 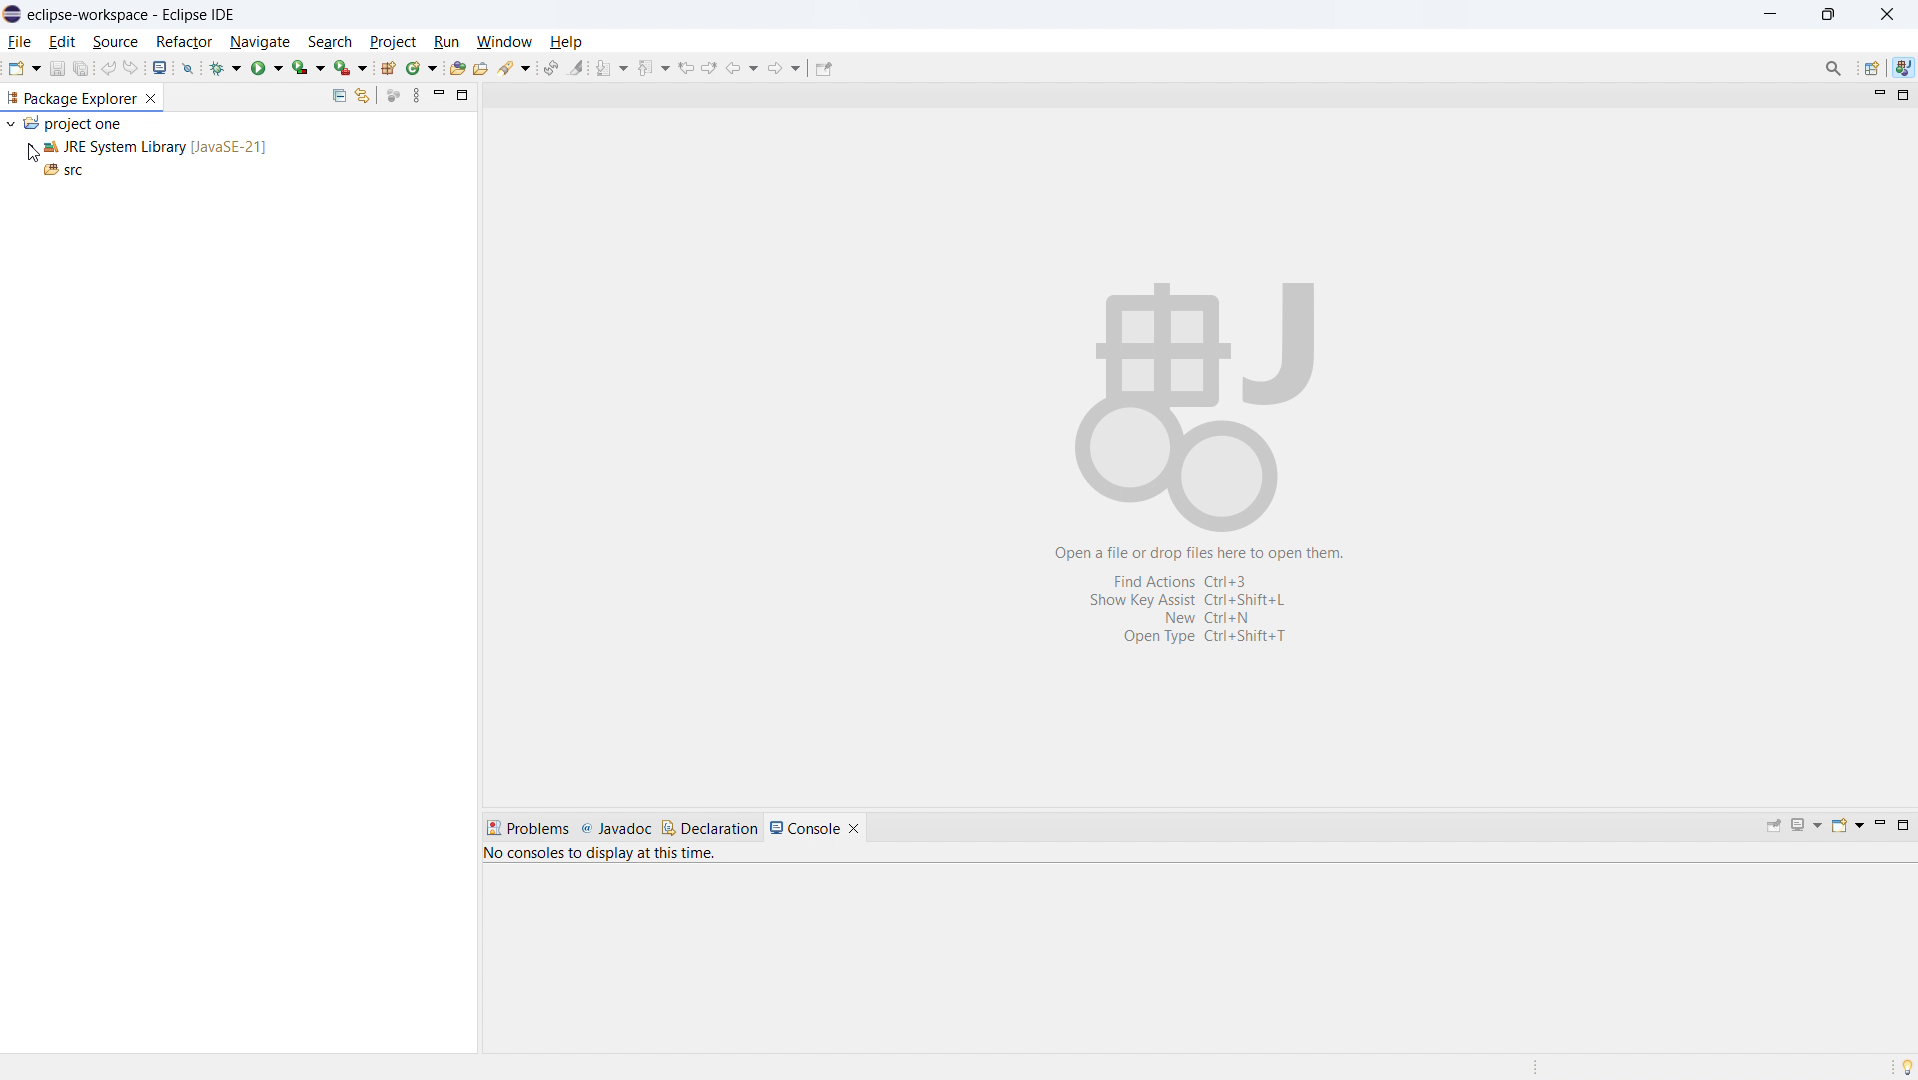 I want to click on maximize, so click(x=1904, y=827).